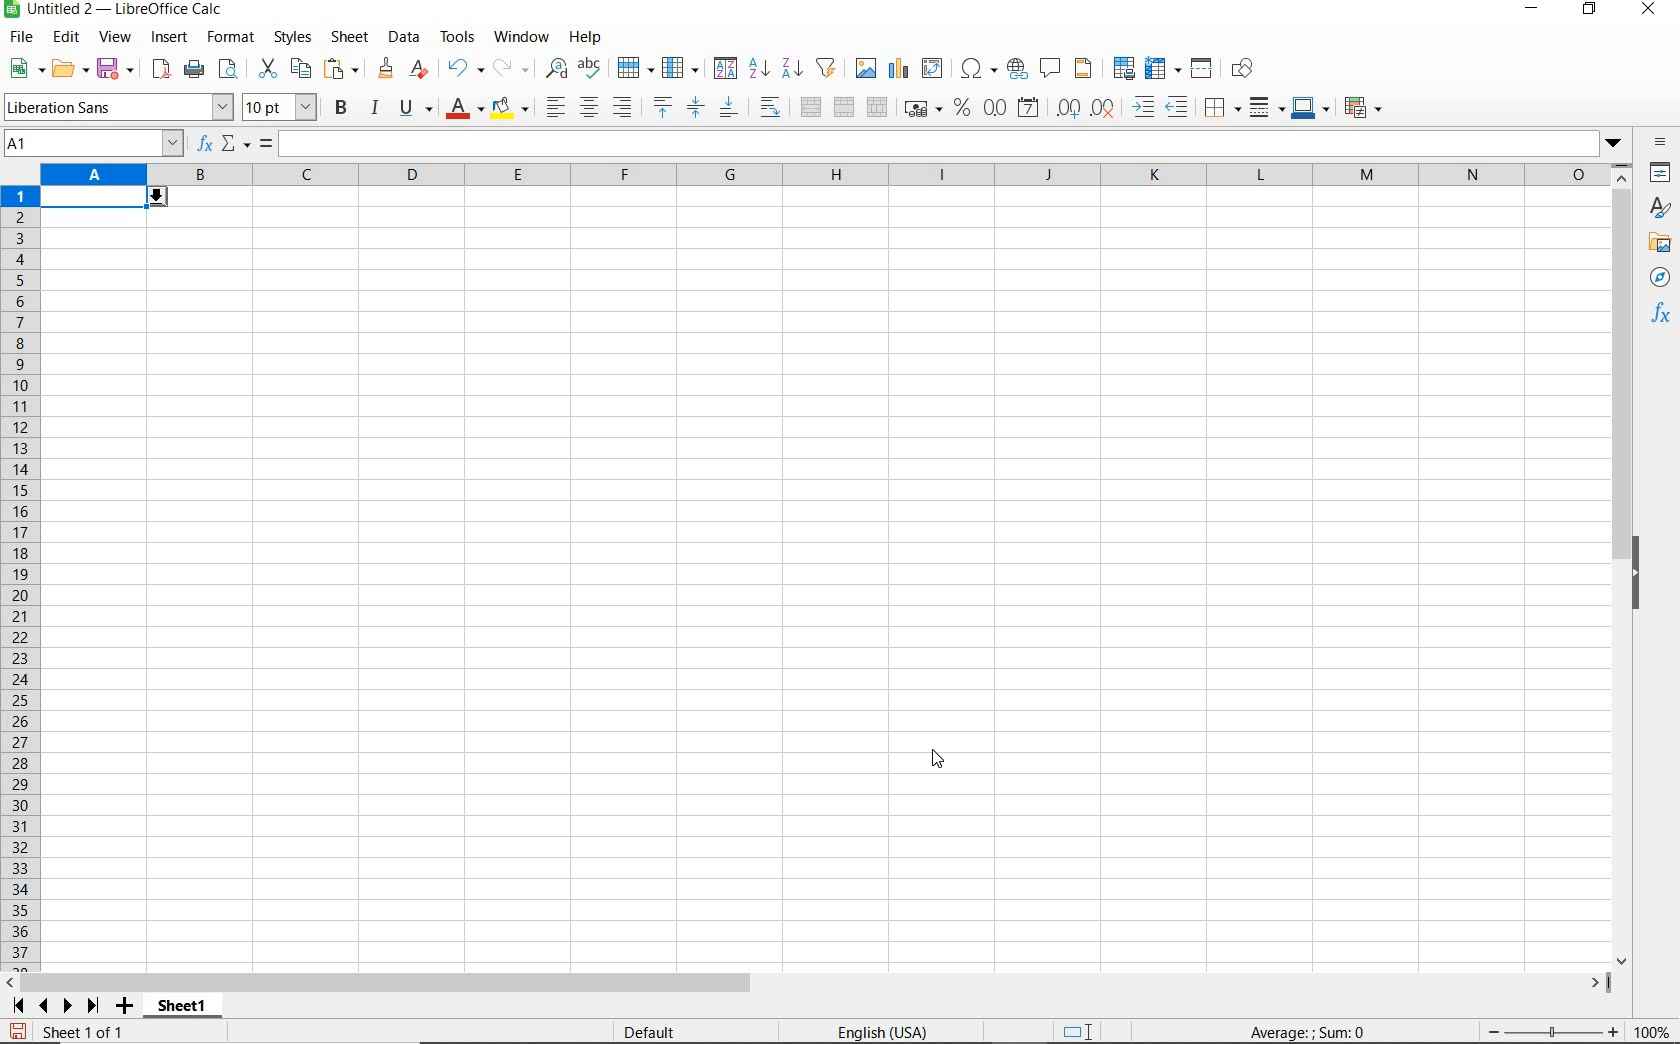 The height and width of the screenshot is (1044, 1680). I want to click on navigator, so click(1663, 282).